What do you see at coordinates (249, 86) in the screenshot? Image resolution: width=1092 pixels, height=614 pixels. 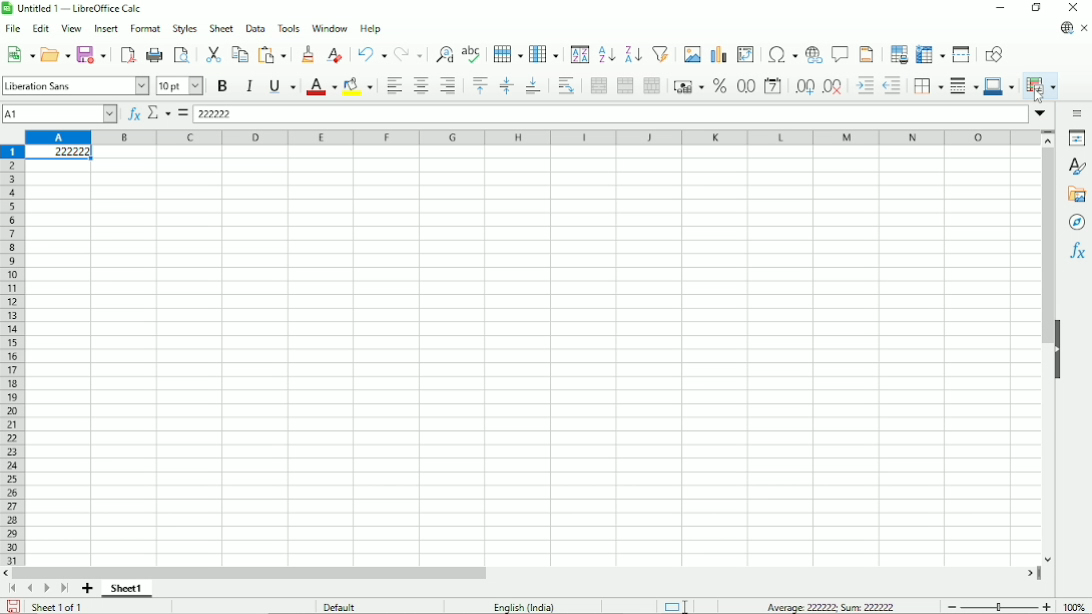 I see `Italic` at bounding box center [249, 86].